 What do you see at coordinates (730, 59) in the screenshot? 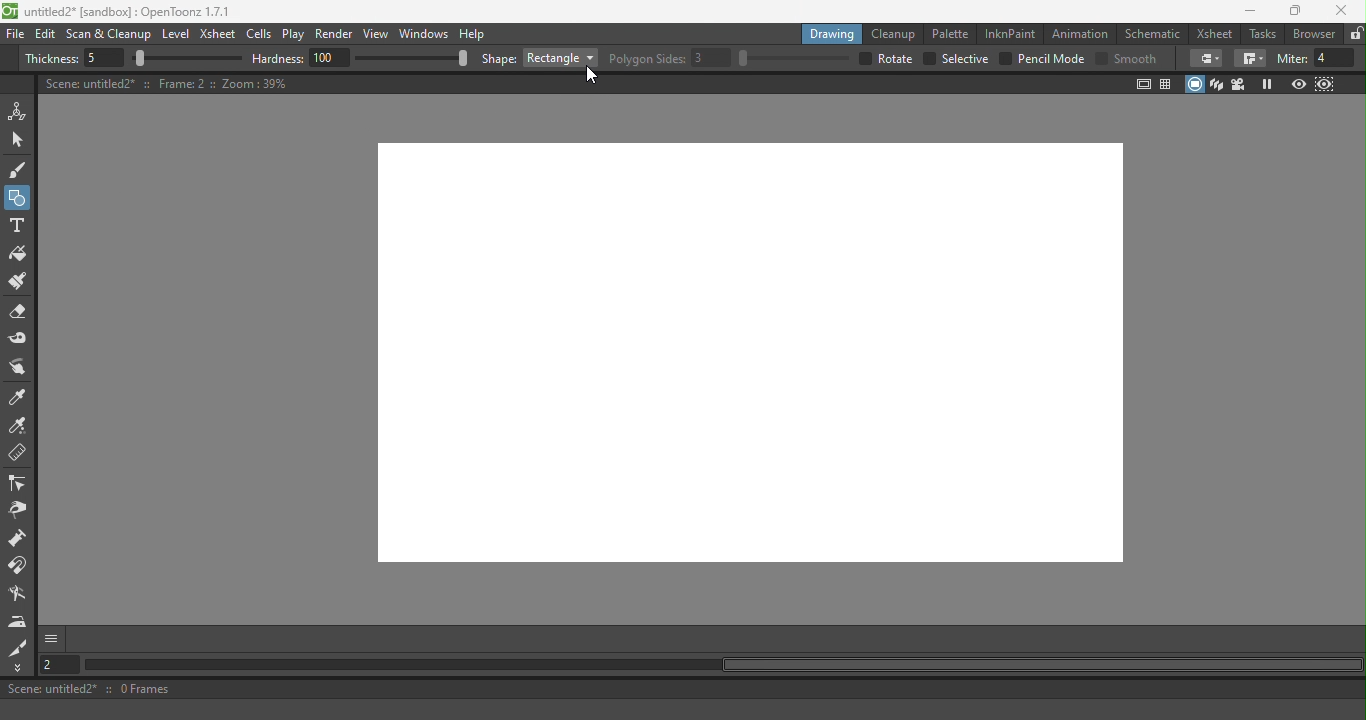
I see `Polygon Sides` at bounding box center [730, 59].